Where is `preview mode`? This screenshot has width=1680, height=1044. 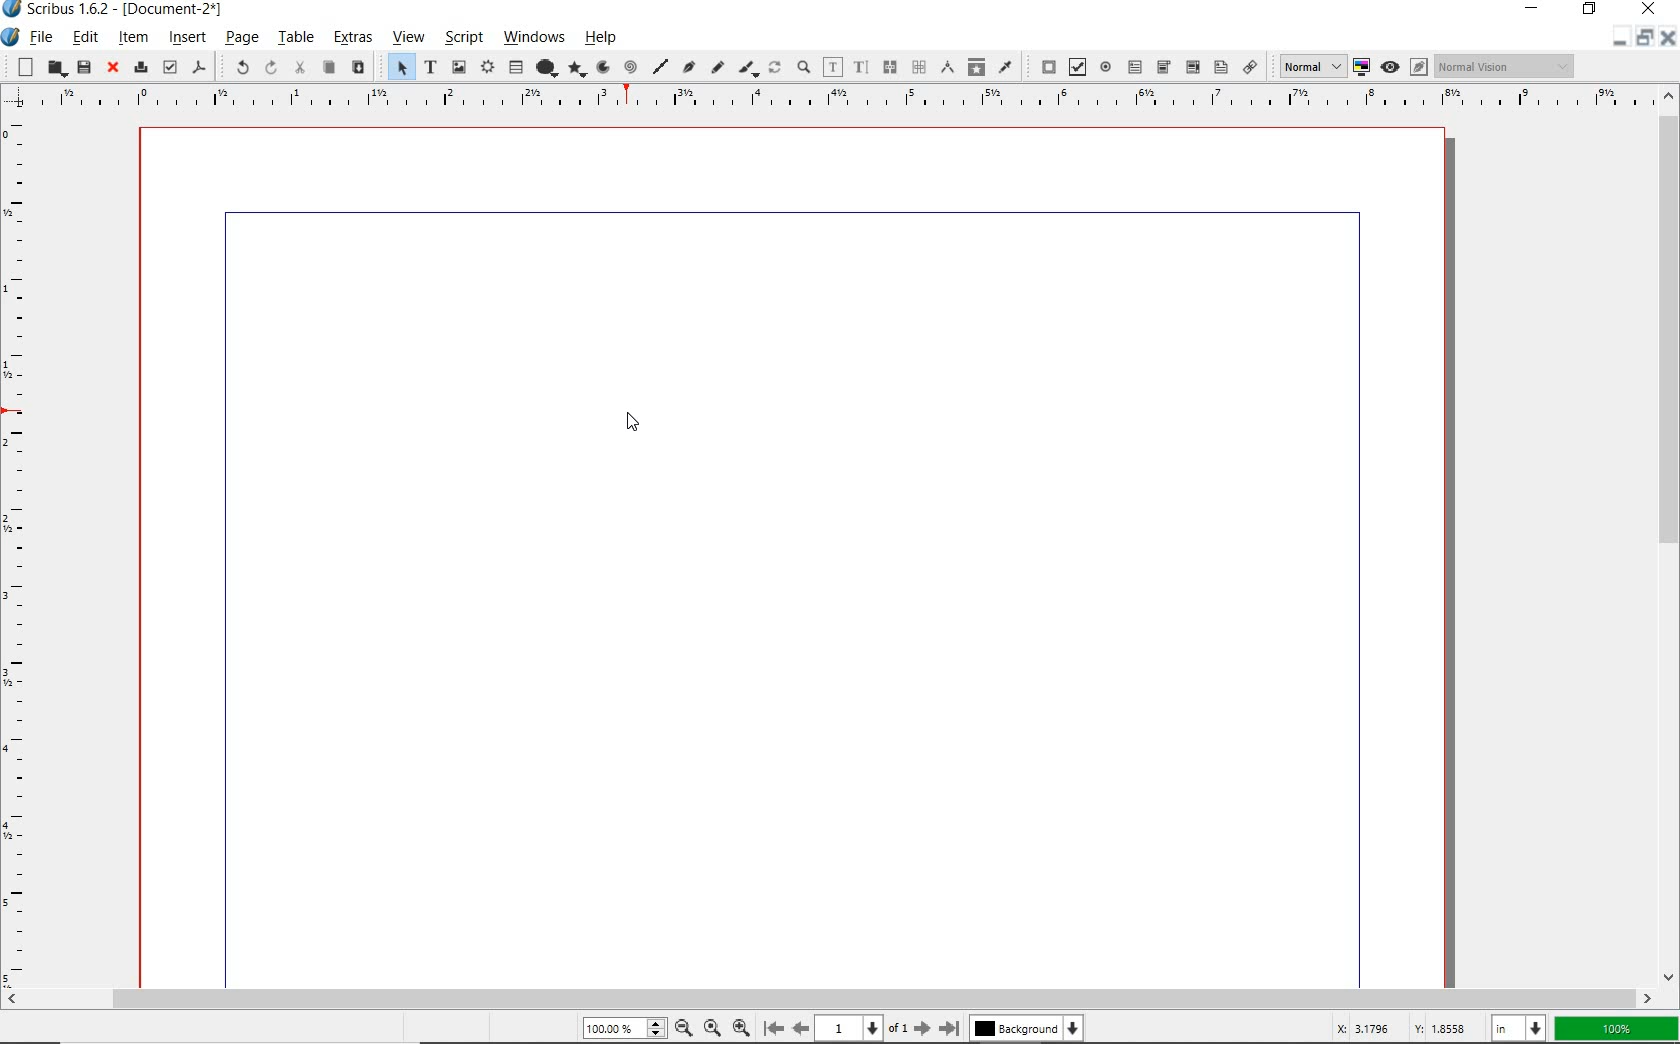 preview mode is located at coordinates (1403, 67).